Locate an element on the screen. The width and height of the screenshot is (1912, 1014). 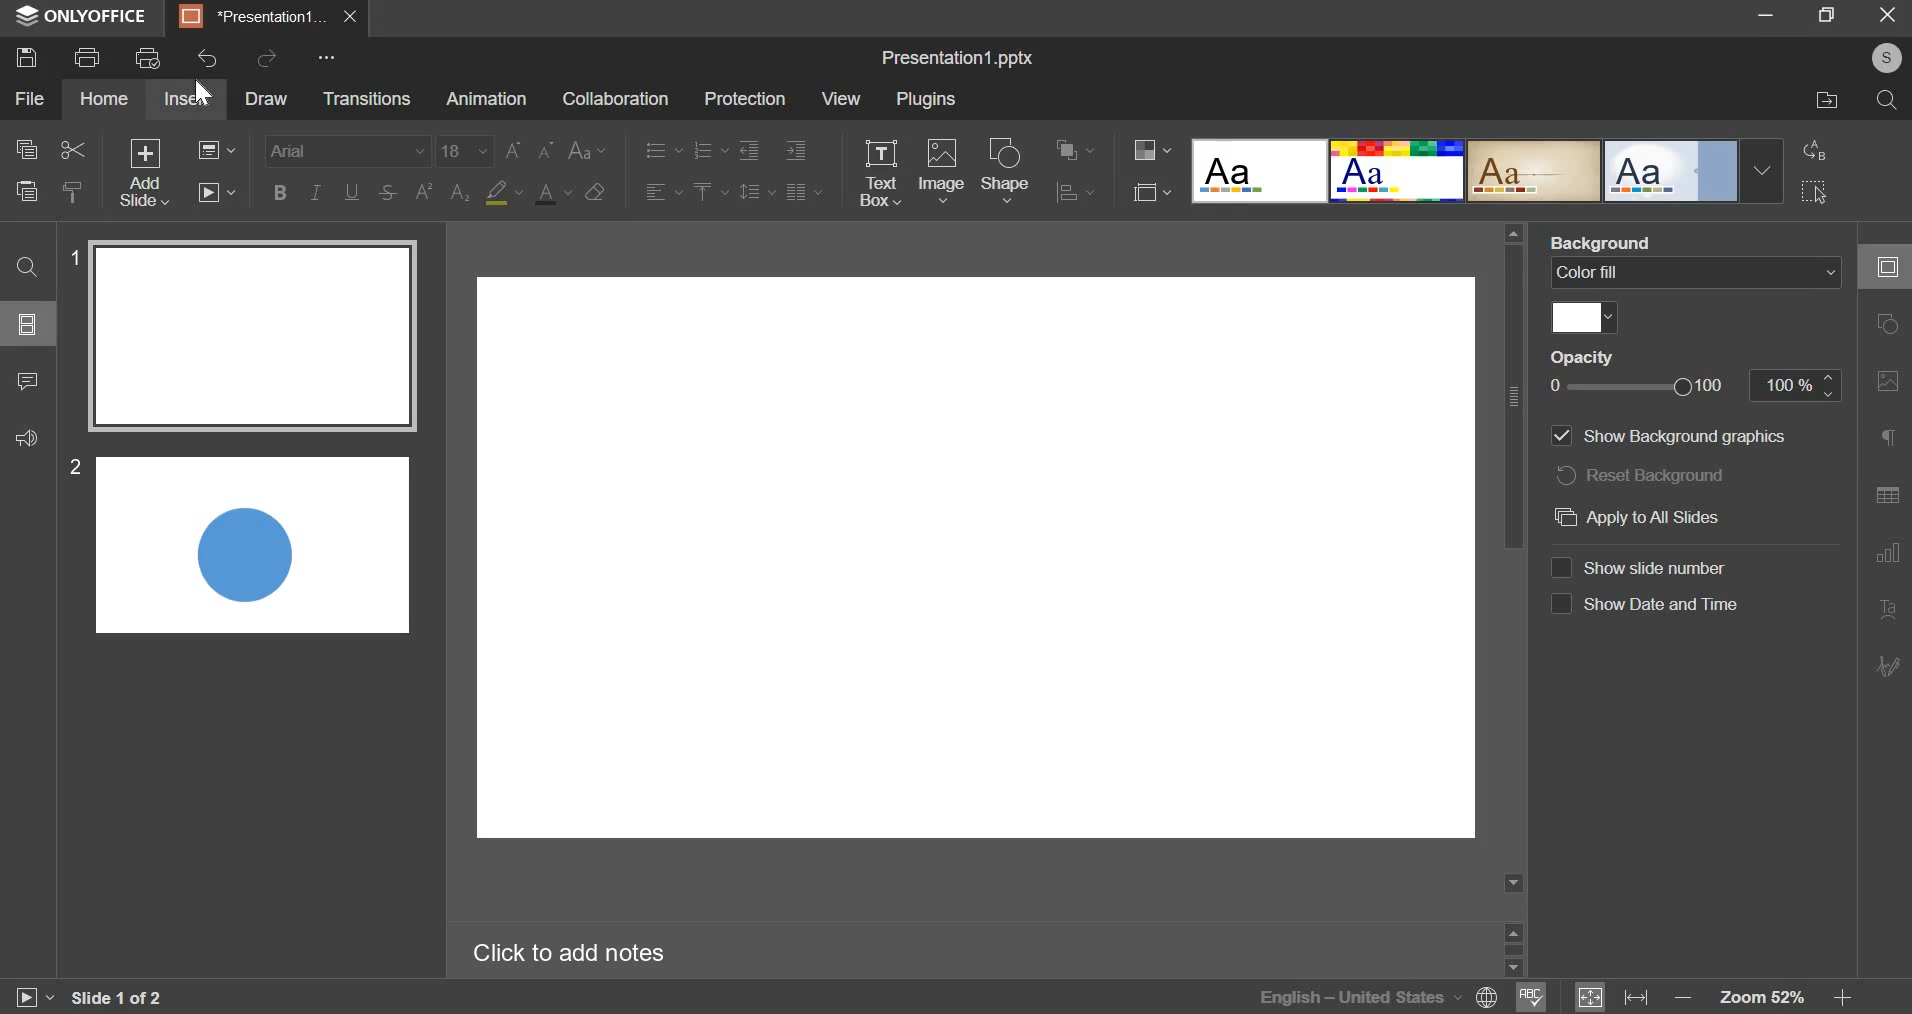
2 is located at coordinates (75, 468).